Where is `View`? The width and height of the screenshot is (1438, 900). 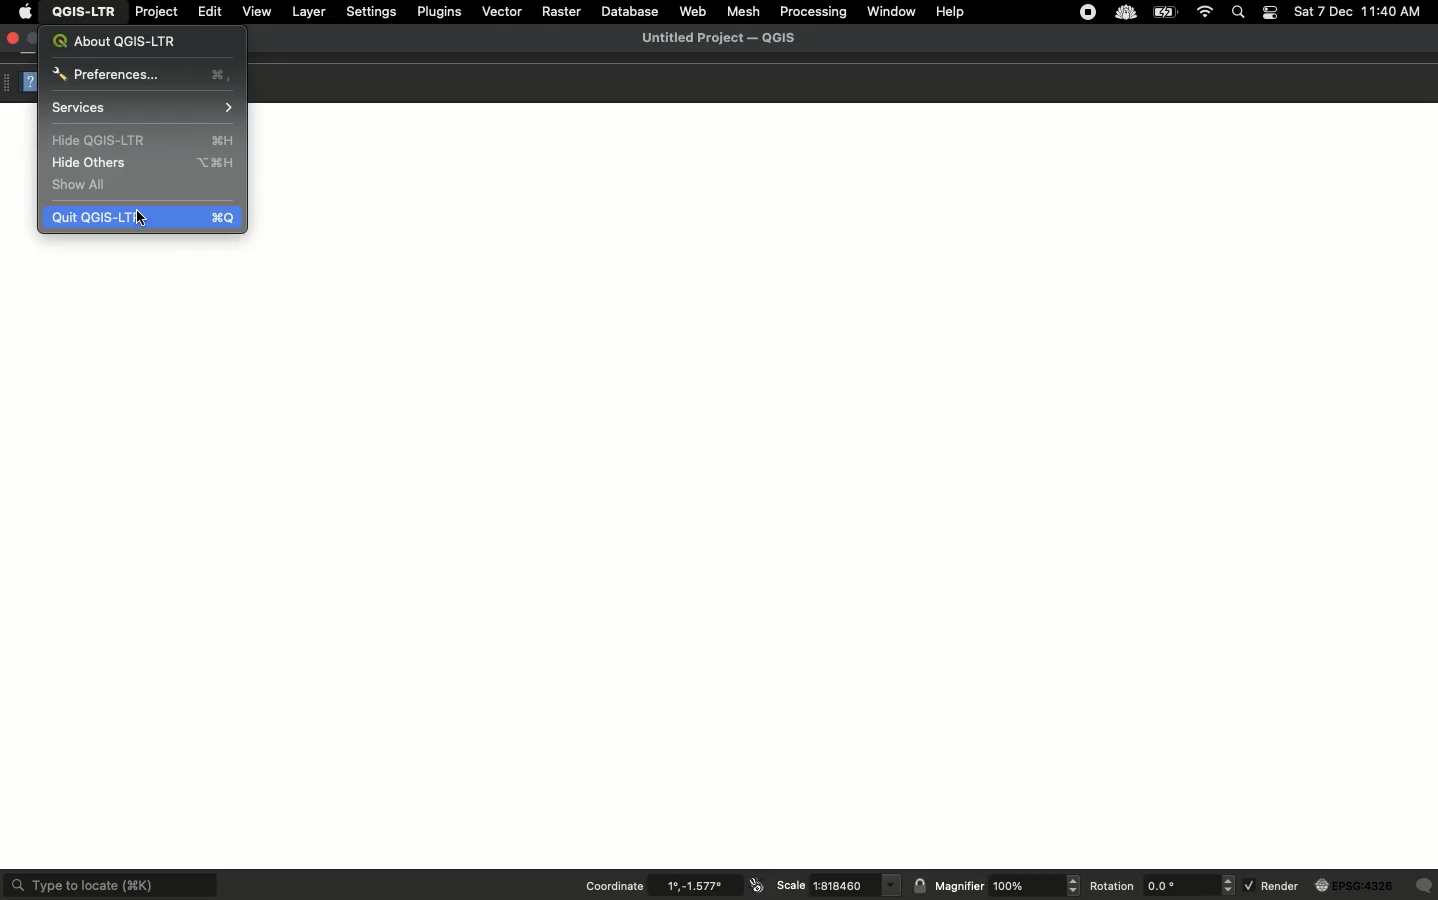 View is located at coordinates (257, 10).